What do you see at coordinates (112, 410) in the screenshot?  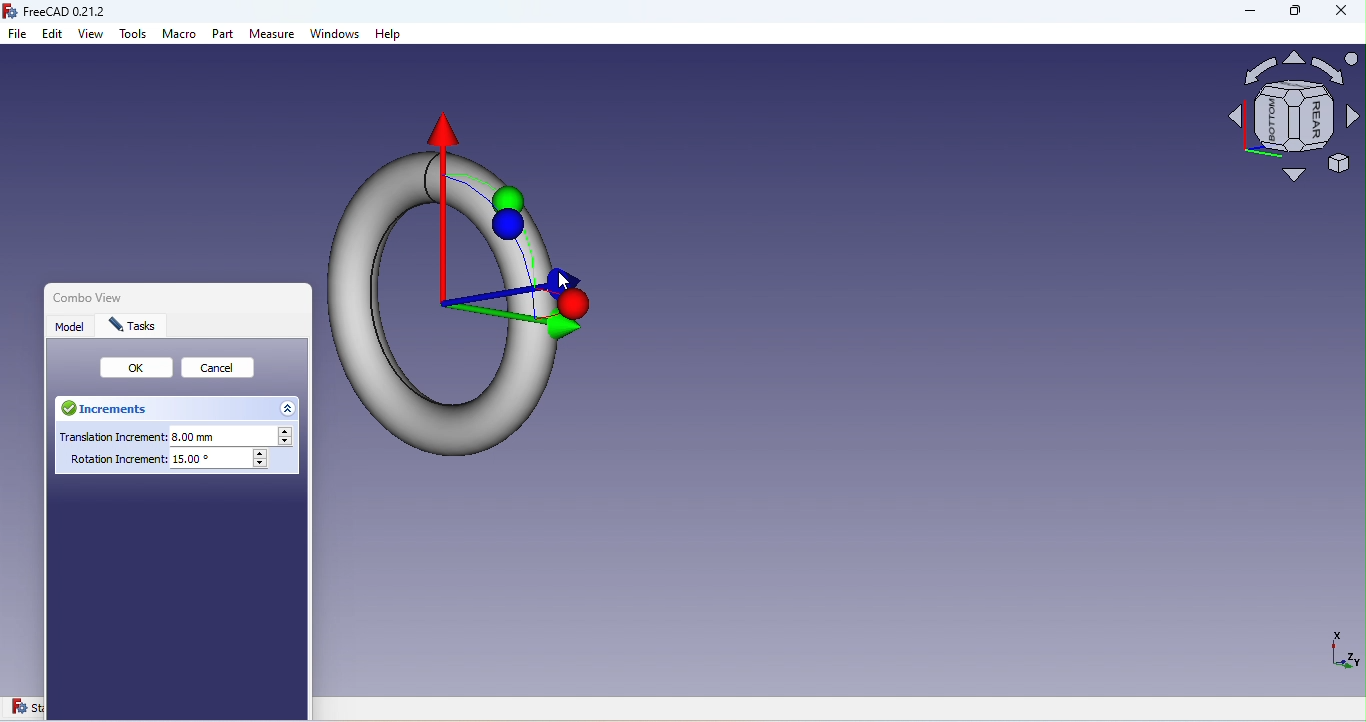 I see `Increments` at bounding box center [112, 410].